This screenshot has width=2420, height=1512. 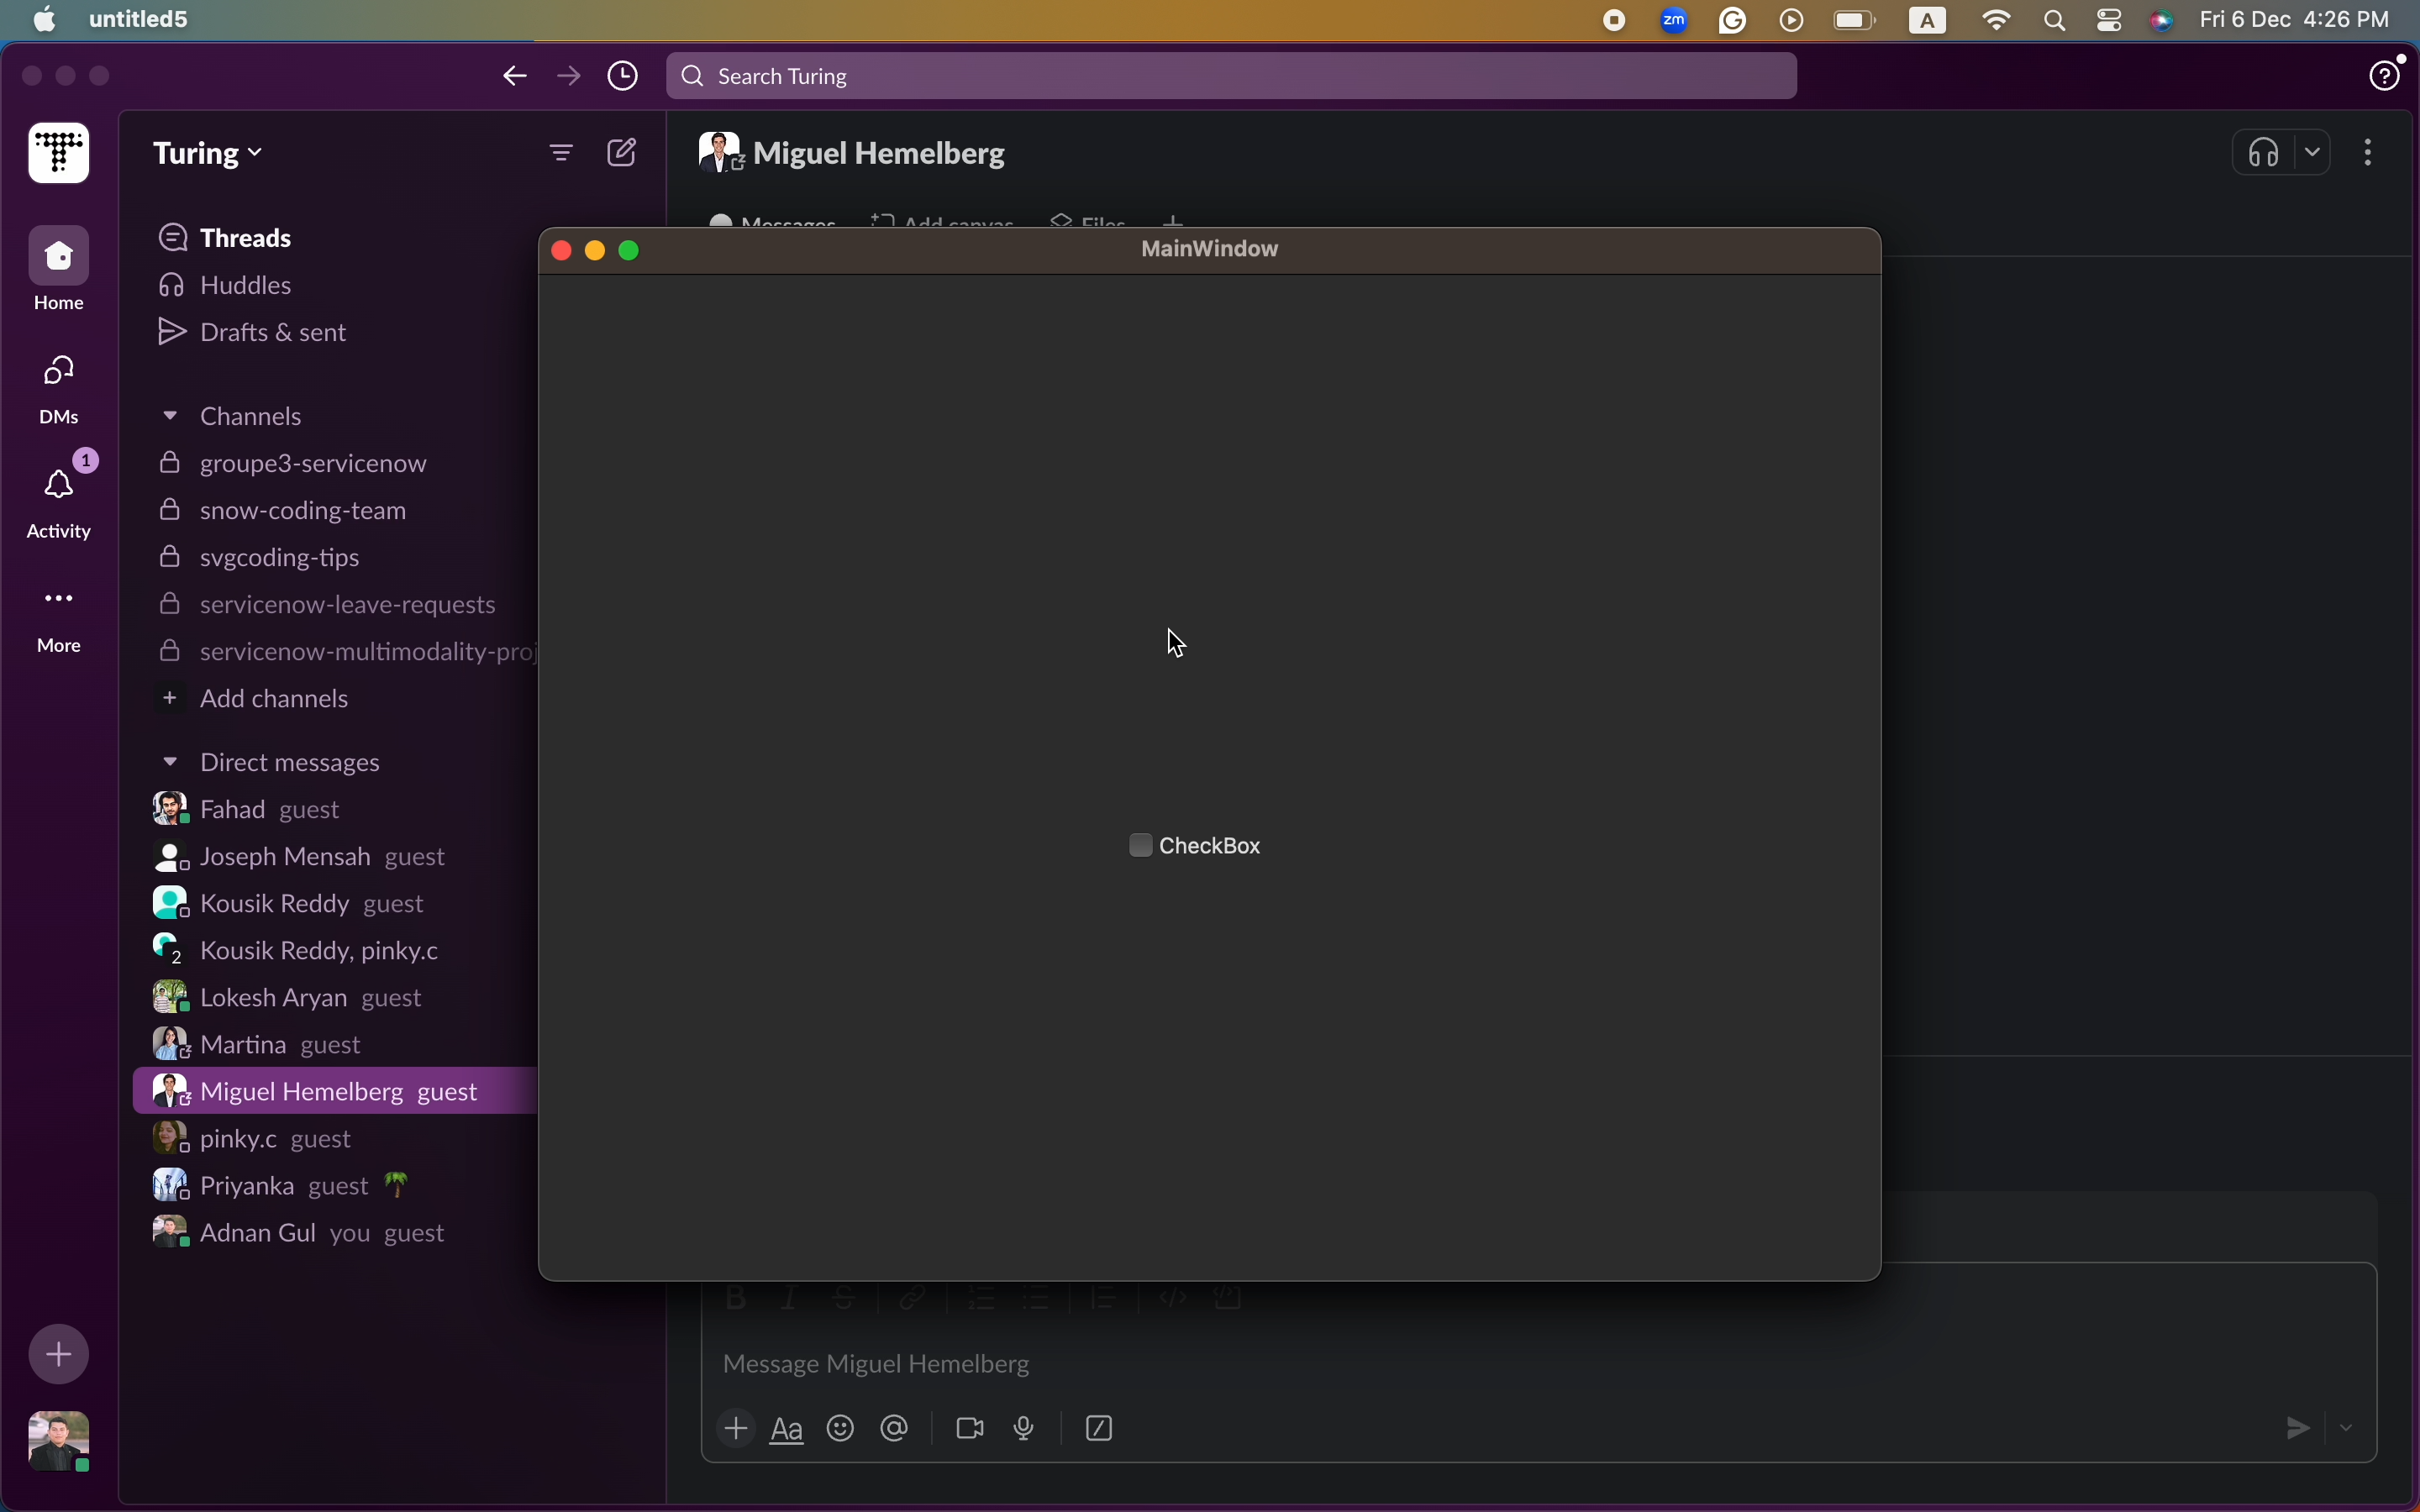 I want to click on minimize, so click(x=595, y=249).